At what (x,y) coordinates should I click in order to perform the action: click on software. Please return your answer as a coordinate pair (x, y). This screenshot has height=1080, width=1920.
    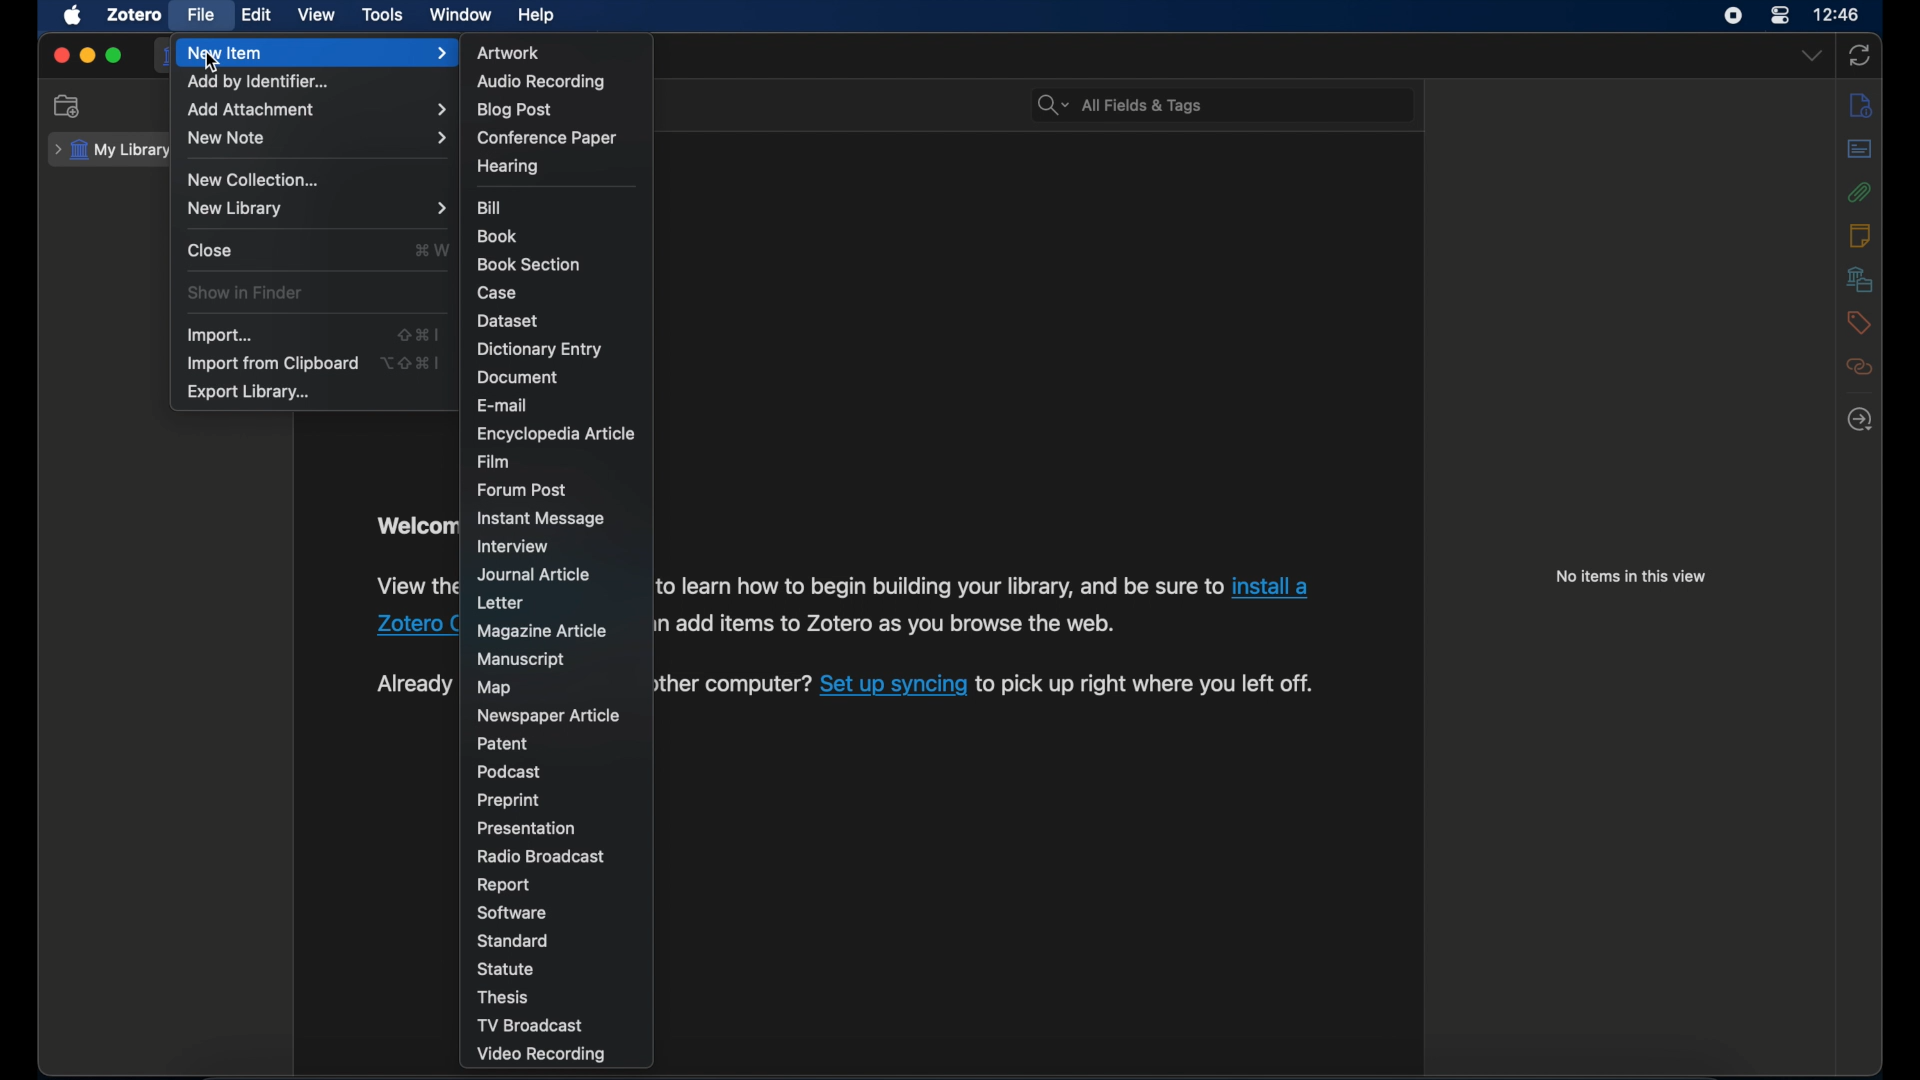
    Looking at the image, I should click on (510, 914).